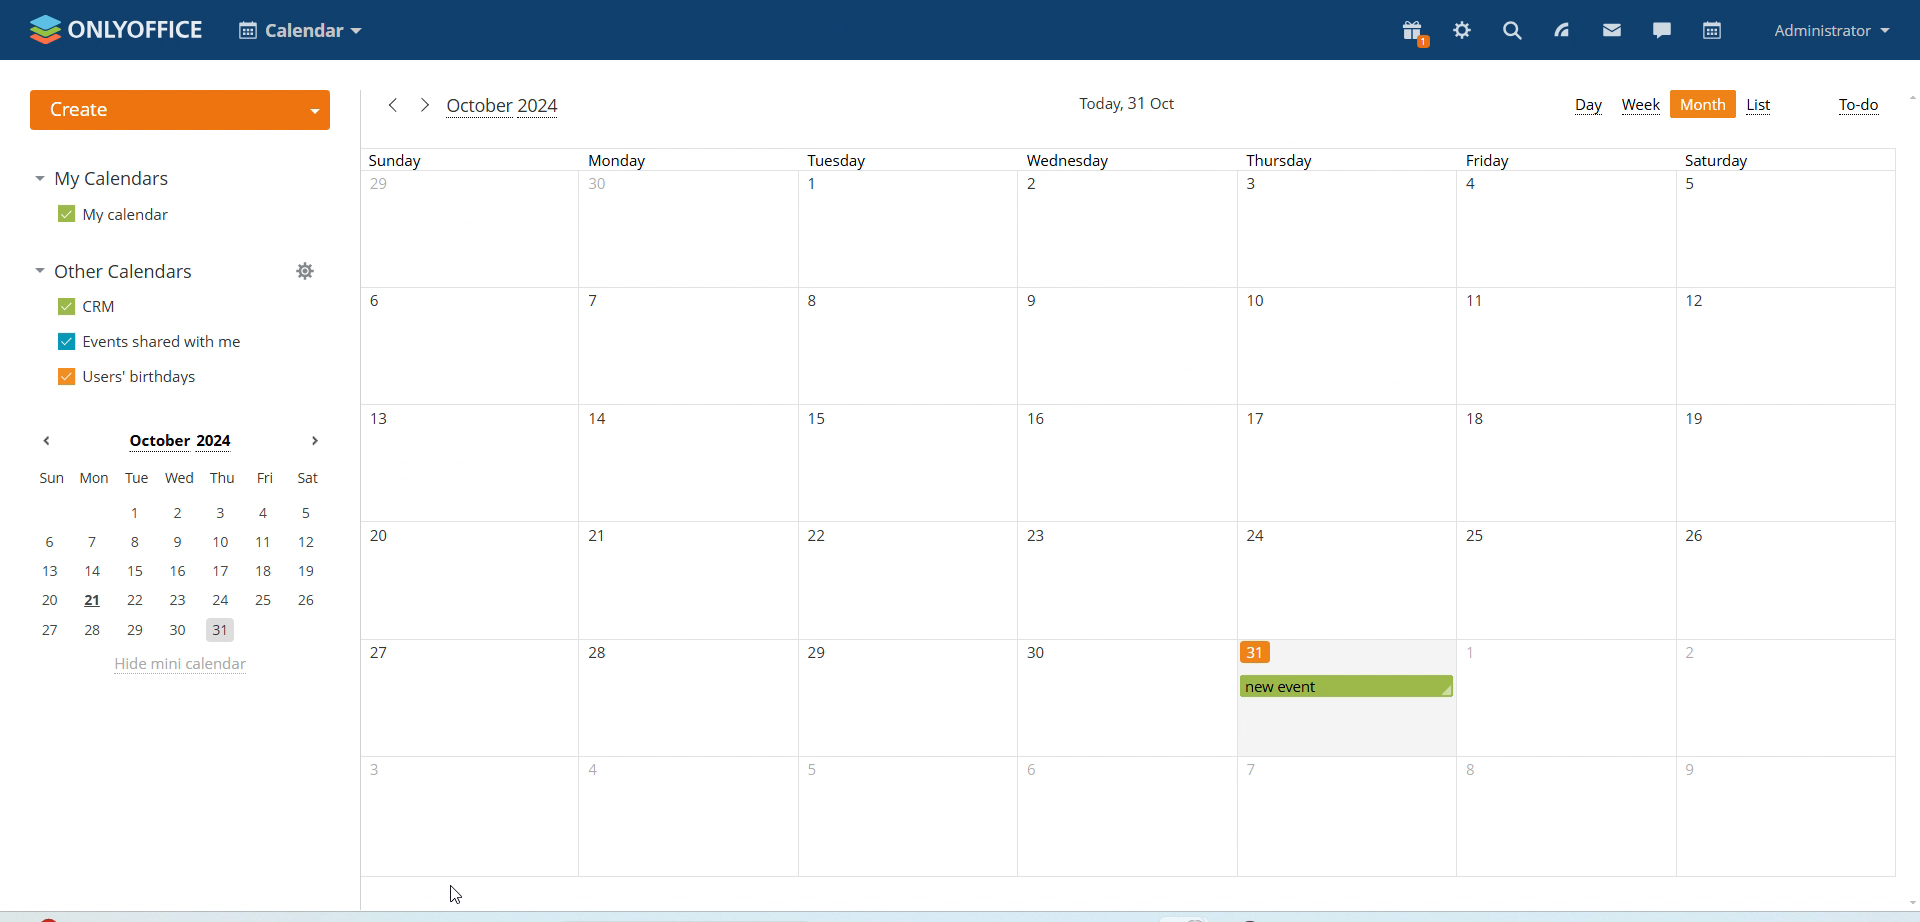 The width and height of the screenshot is (1920, 922). What do you see at coordinates (148, 341) in the screenshot?
I see `events shared with me` at bounding box center [148, 341].